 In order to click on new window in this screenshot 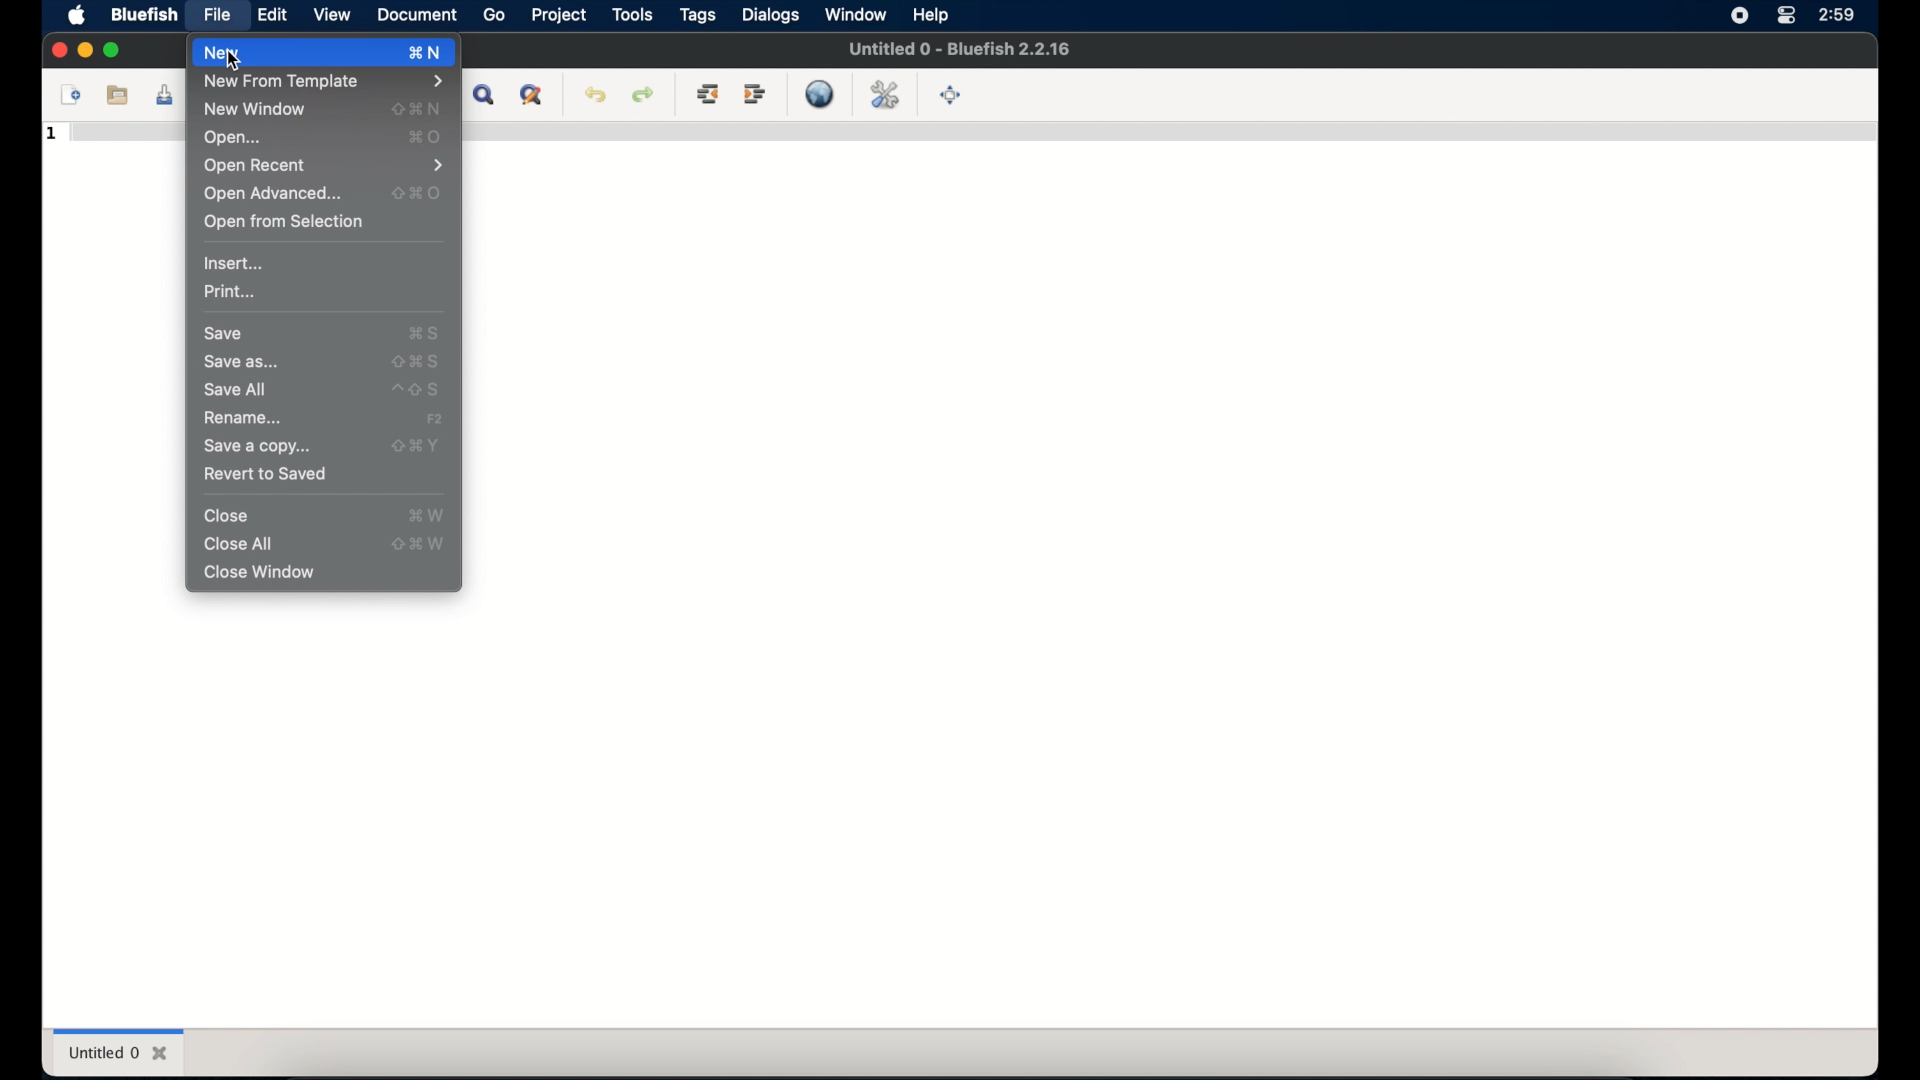, I will do `click(254, 110)`.